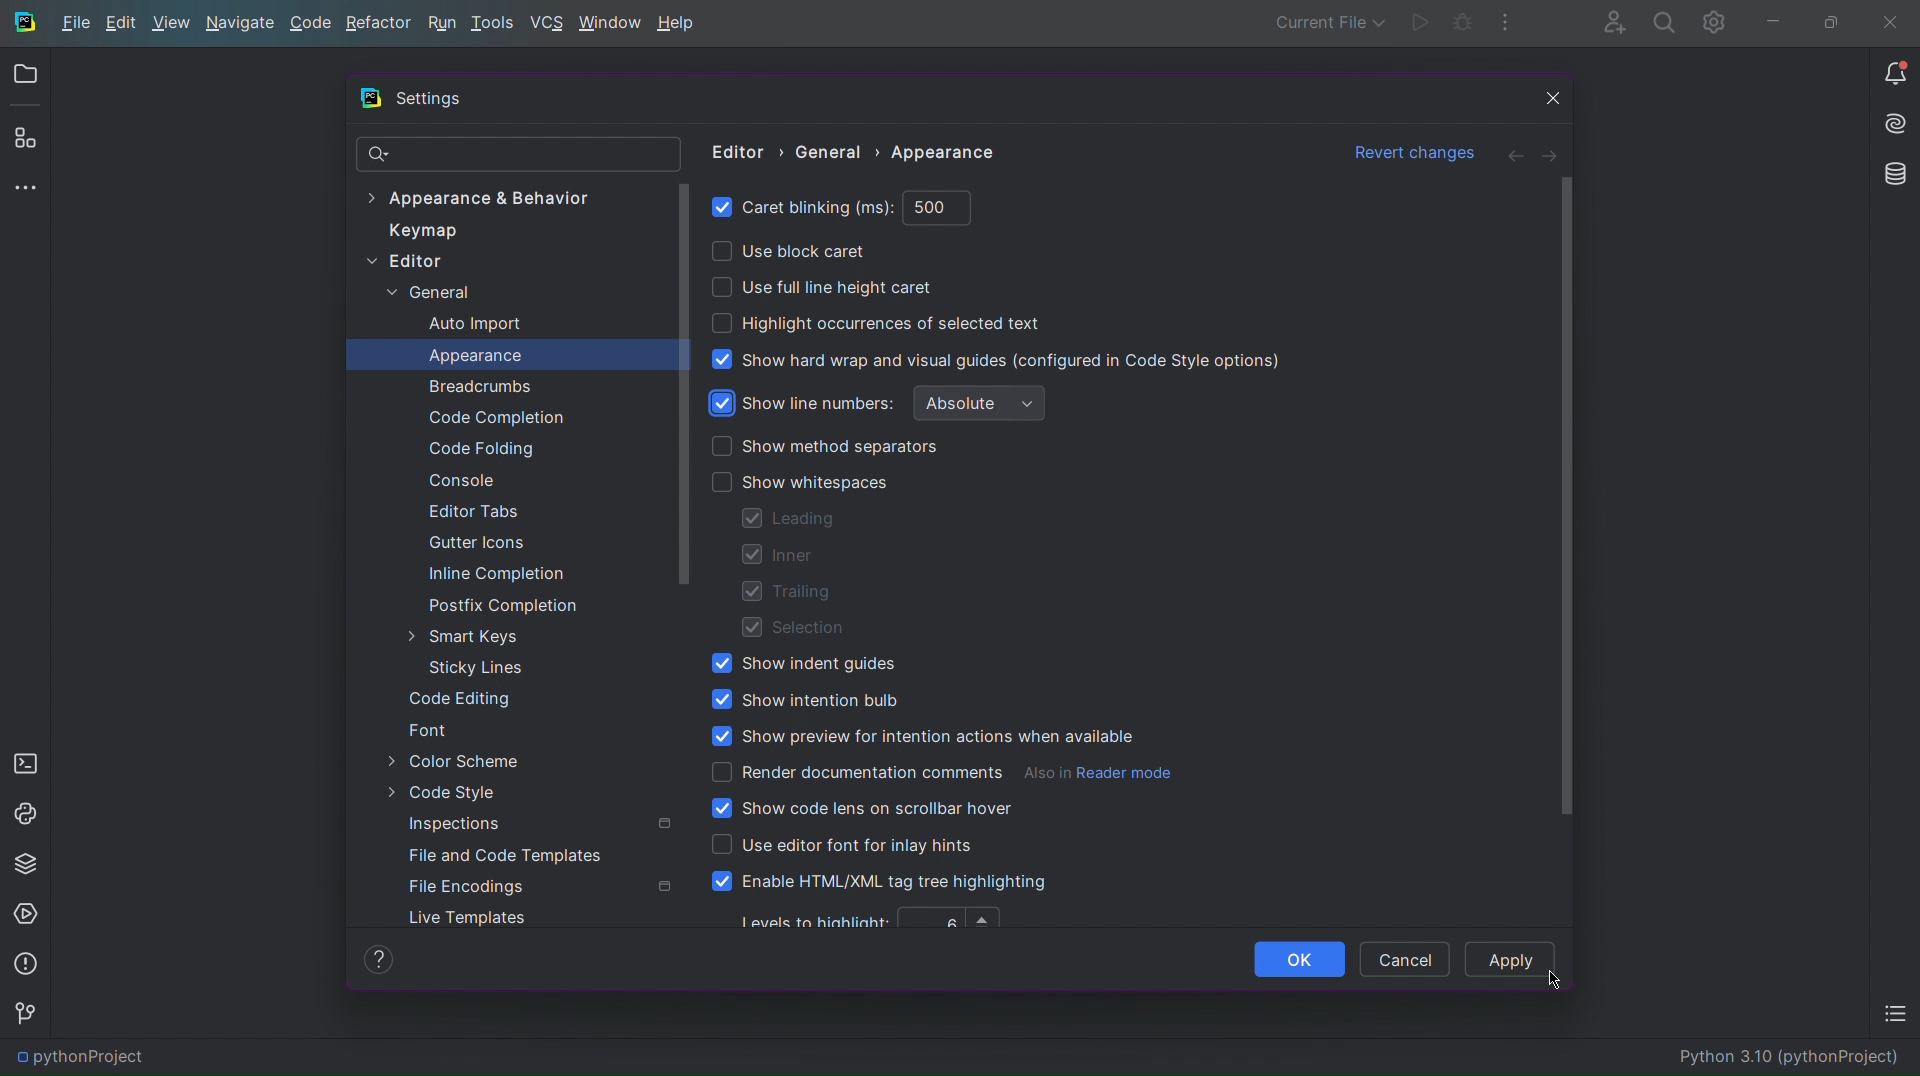 The height and width of the screenshot is (1076, 1920). What do you see at coordinates (828, 446) in the screenshot?
I see `Show method separators` at bounding box center [828, 446].